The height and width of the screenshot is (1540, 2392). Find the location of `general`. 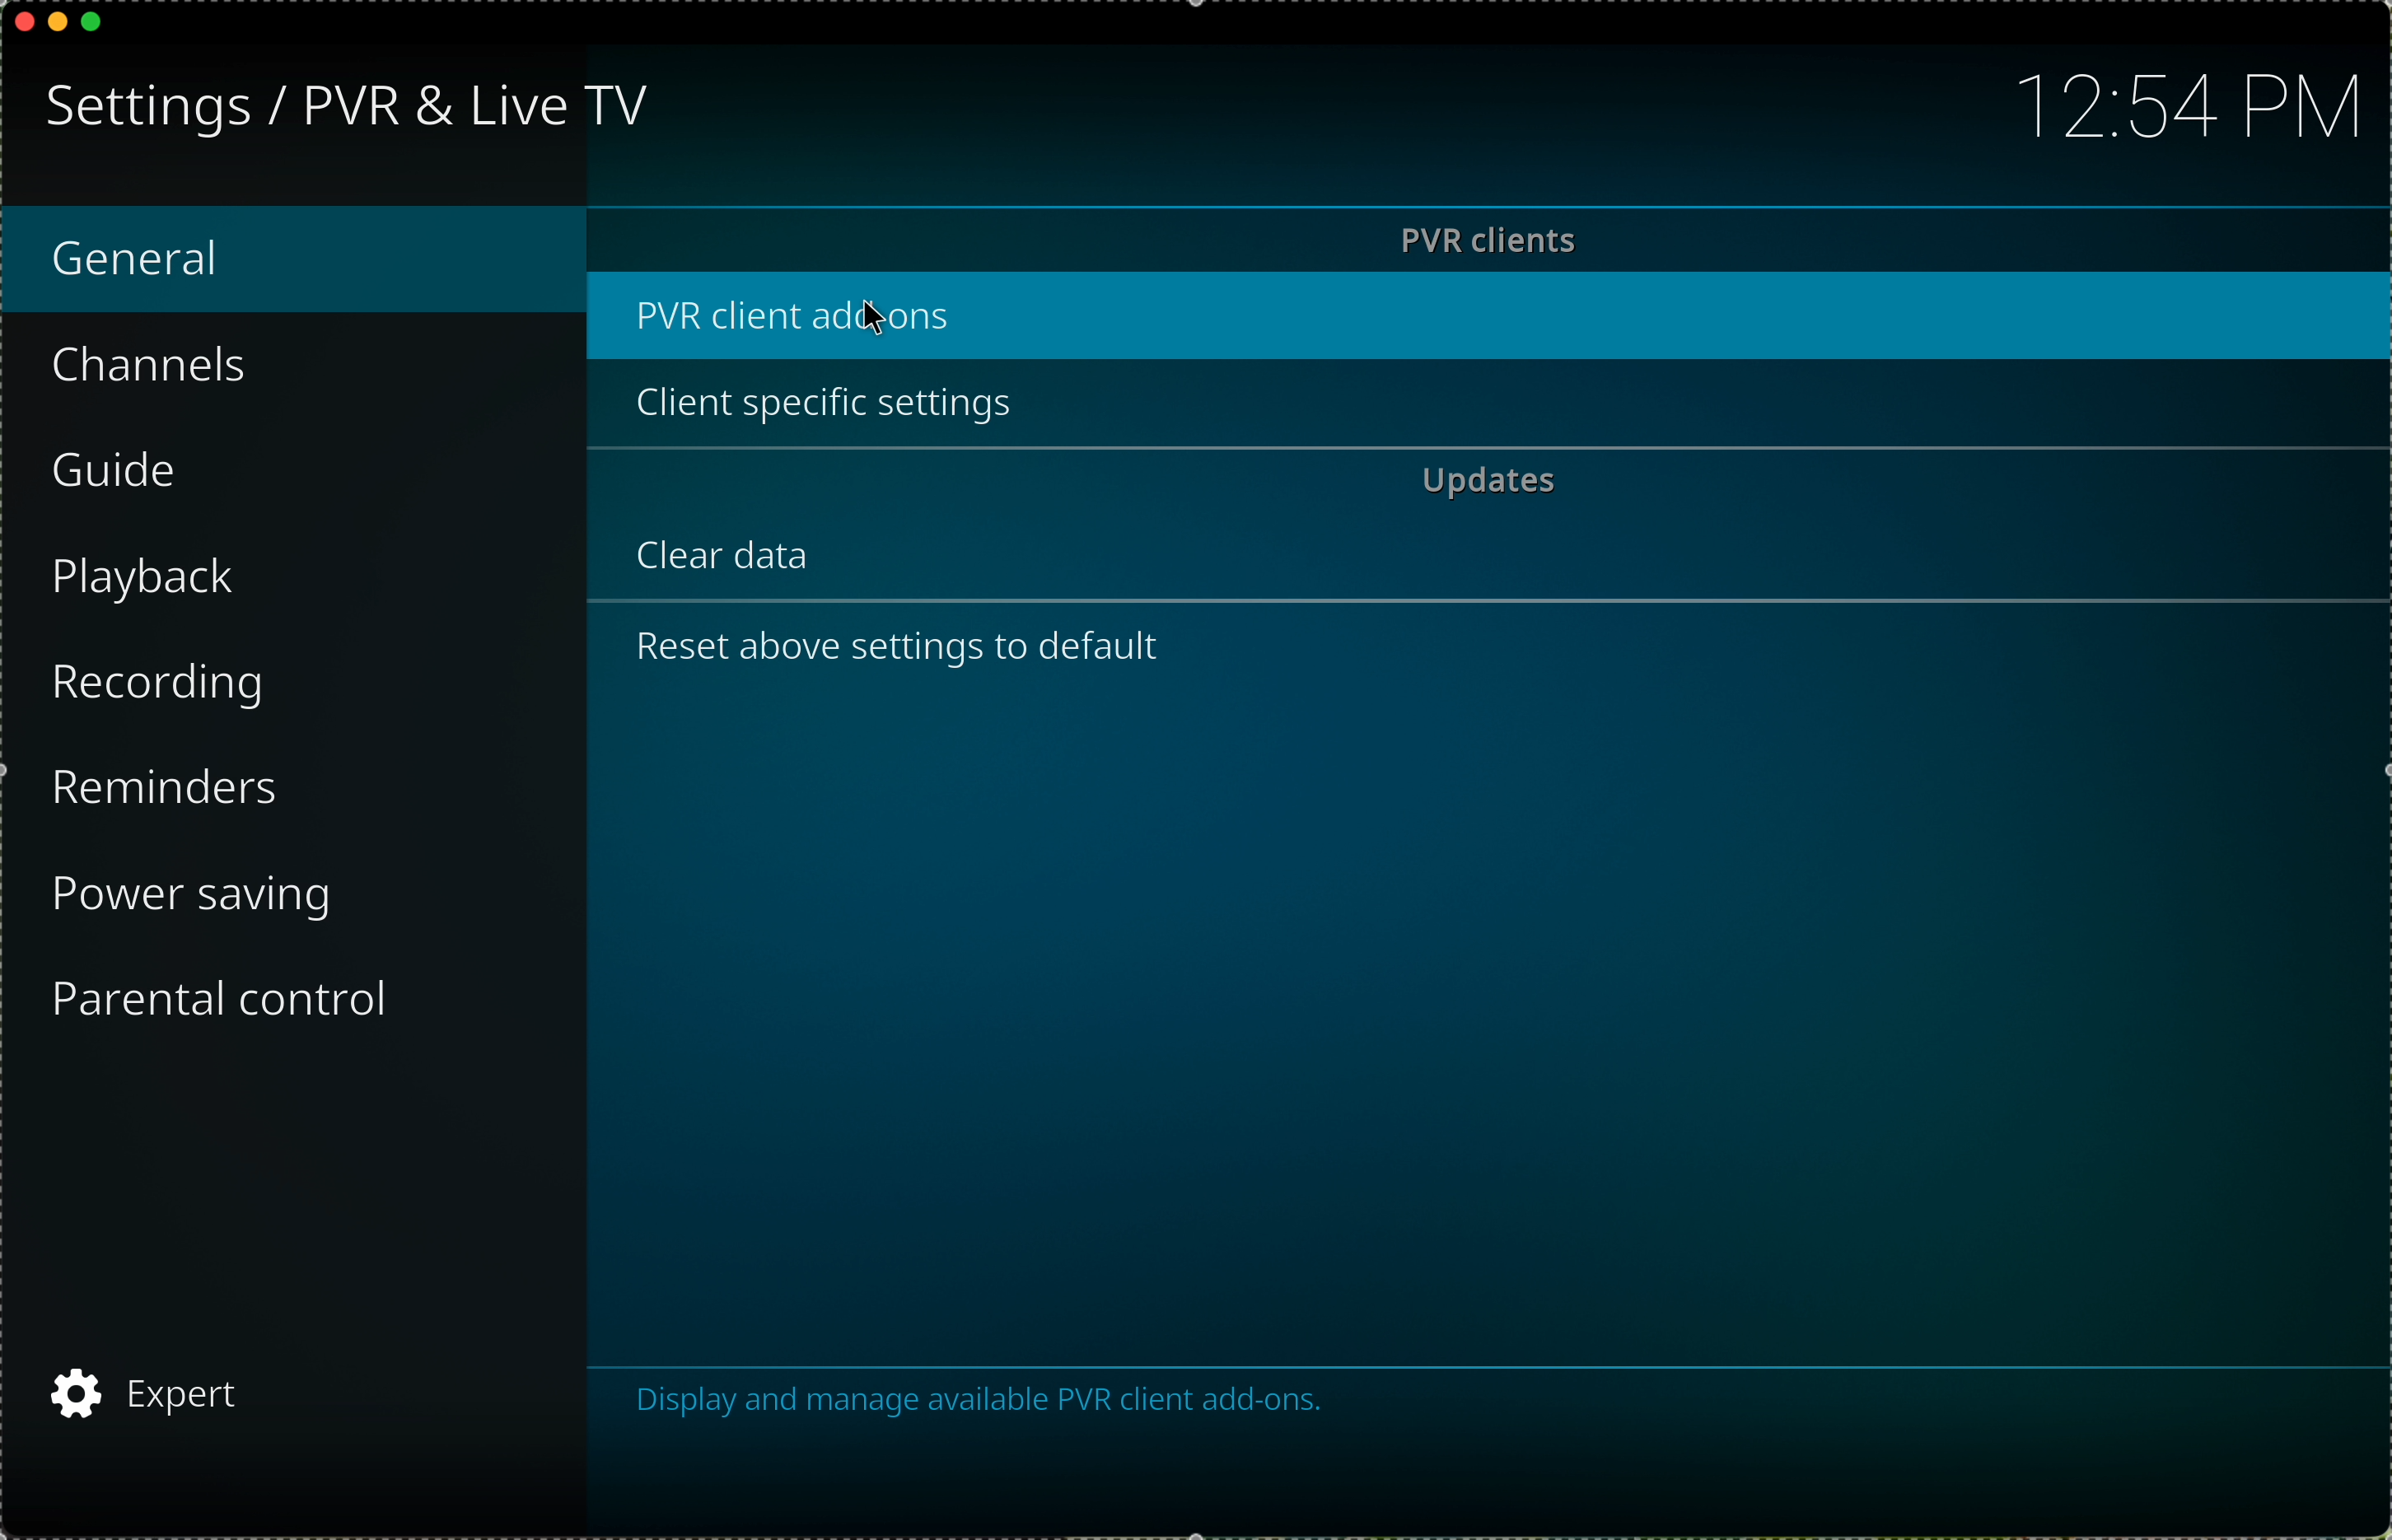

general is located at coordinates (145, 257).